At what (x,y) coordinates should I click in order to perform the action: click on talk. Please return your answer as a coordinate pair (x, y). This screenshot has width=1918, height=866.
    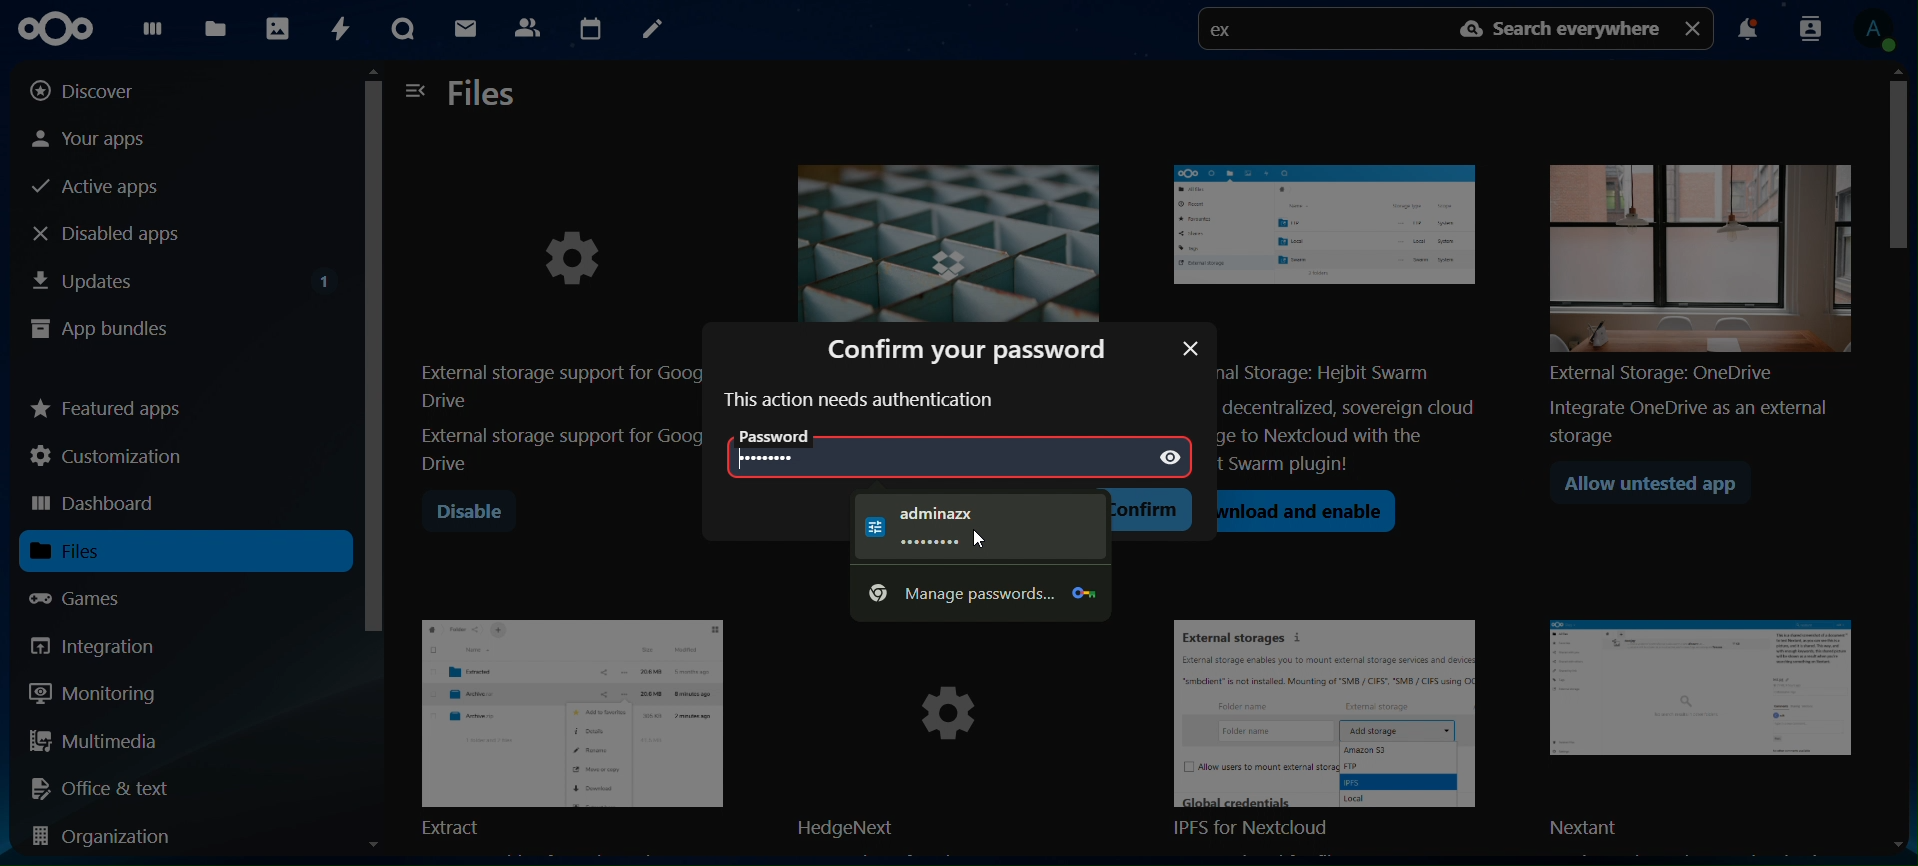
    Looking at the image, I should click on (403, 29).